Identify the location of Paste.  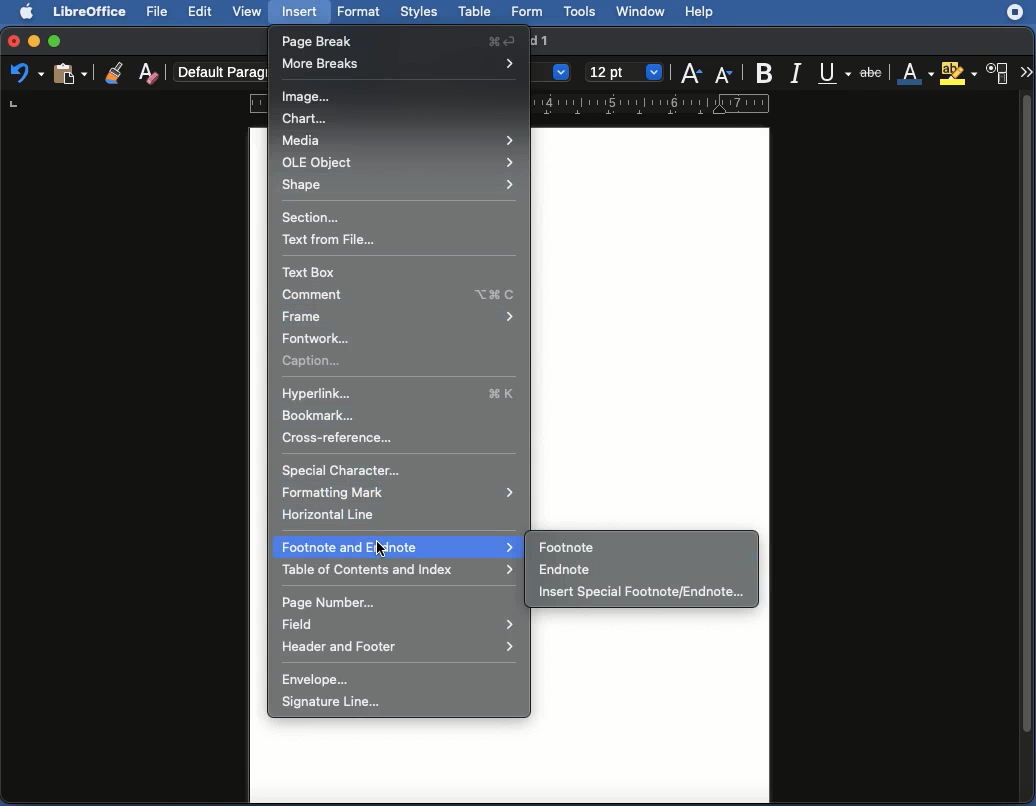
(69, 73).